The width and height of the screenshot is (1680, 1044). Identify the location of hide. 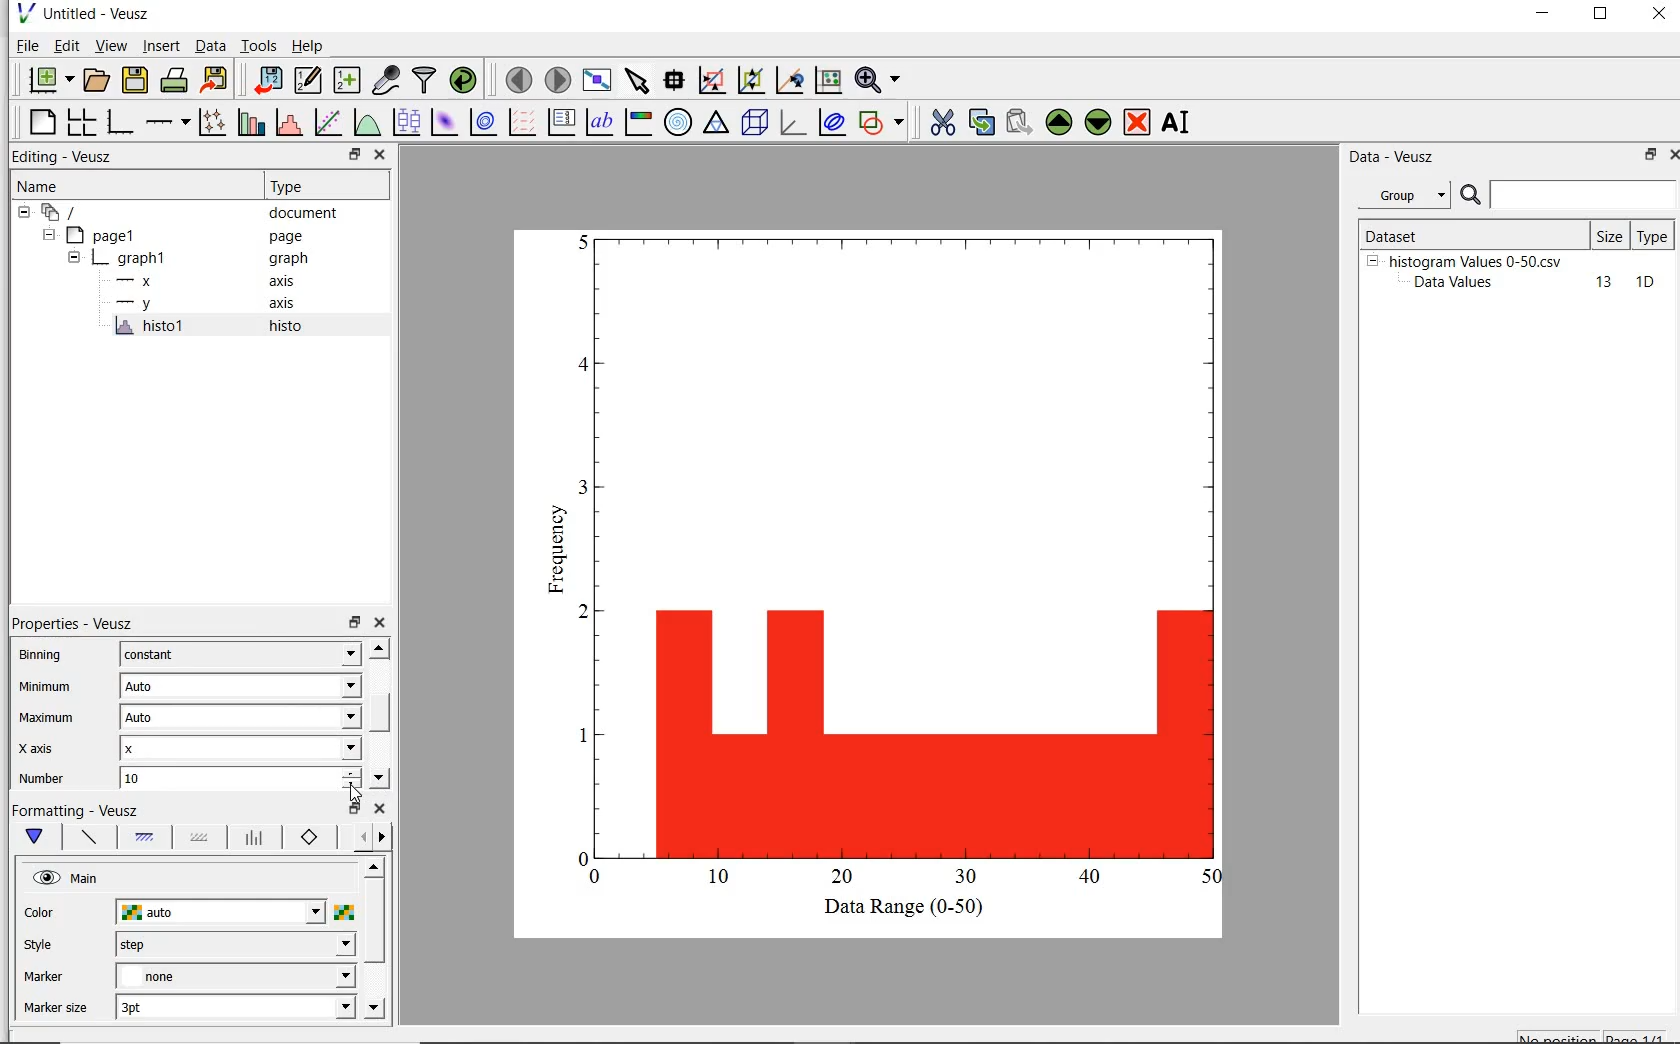
(24, 213).